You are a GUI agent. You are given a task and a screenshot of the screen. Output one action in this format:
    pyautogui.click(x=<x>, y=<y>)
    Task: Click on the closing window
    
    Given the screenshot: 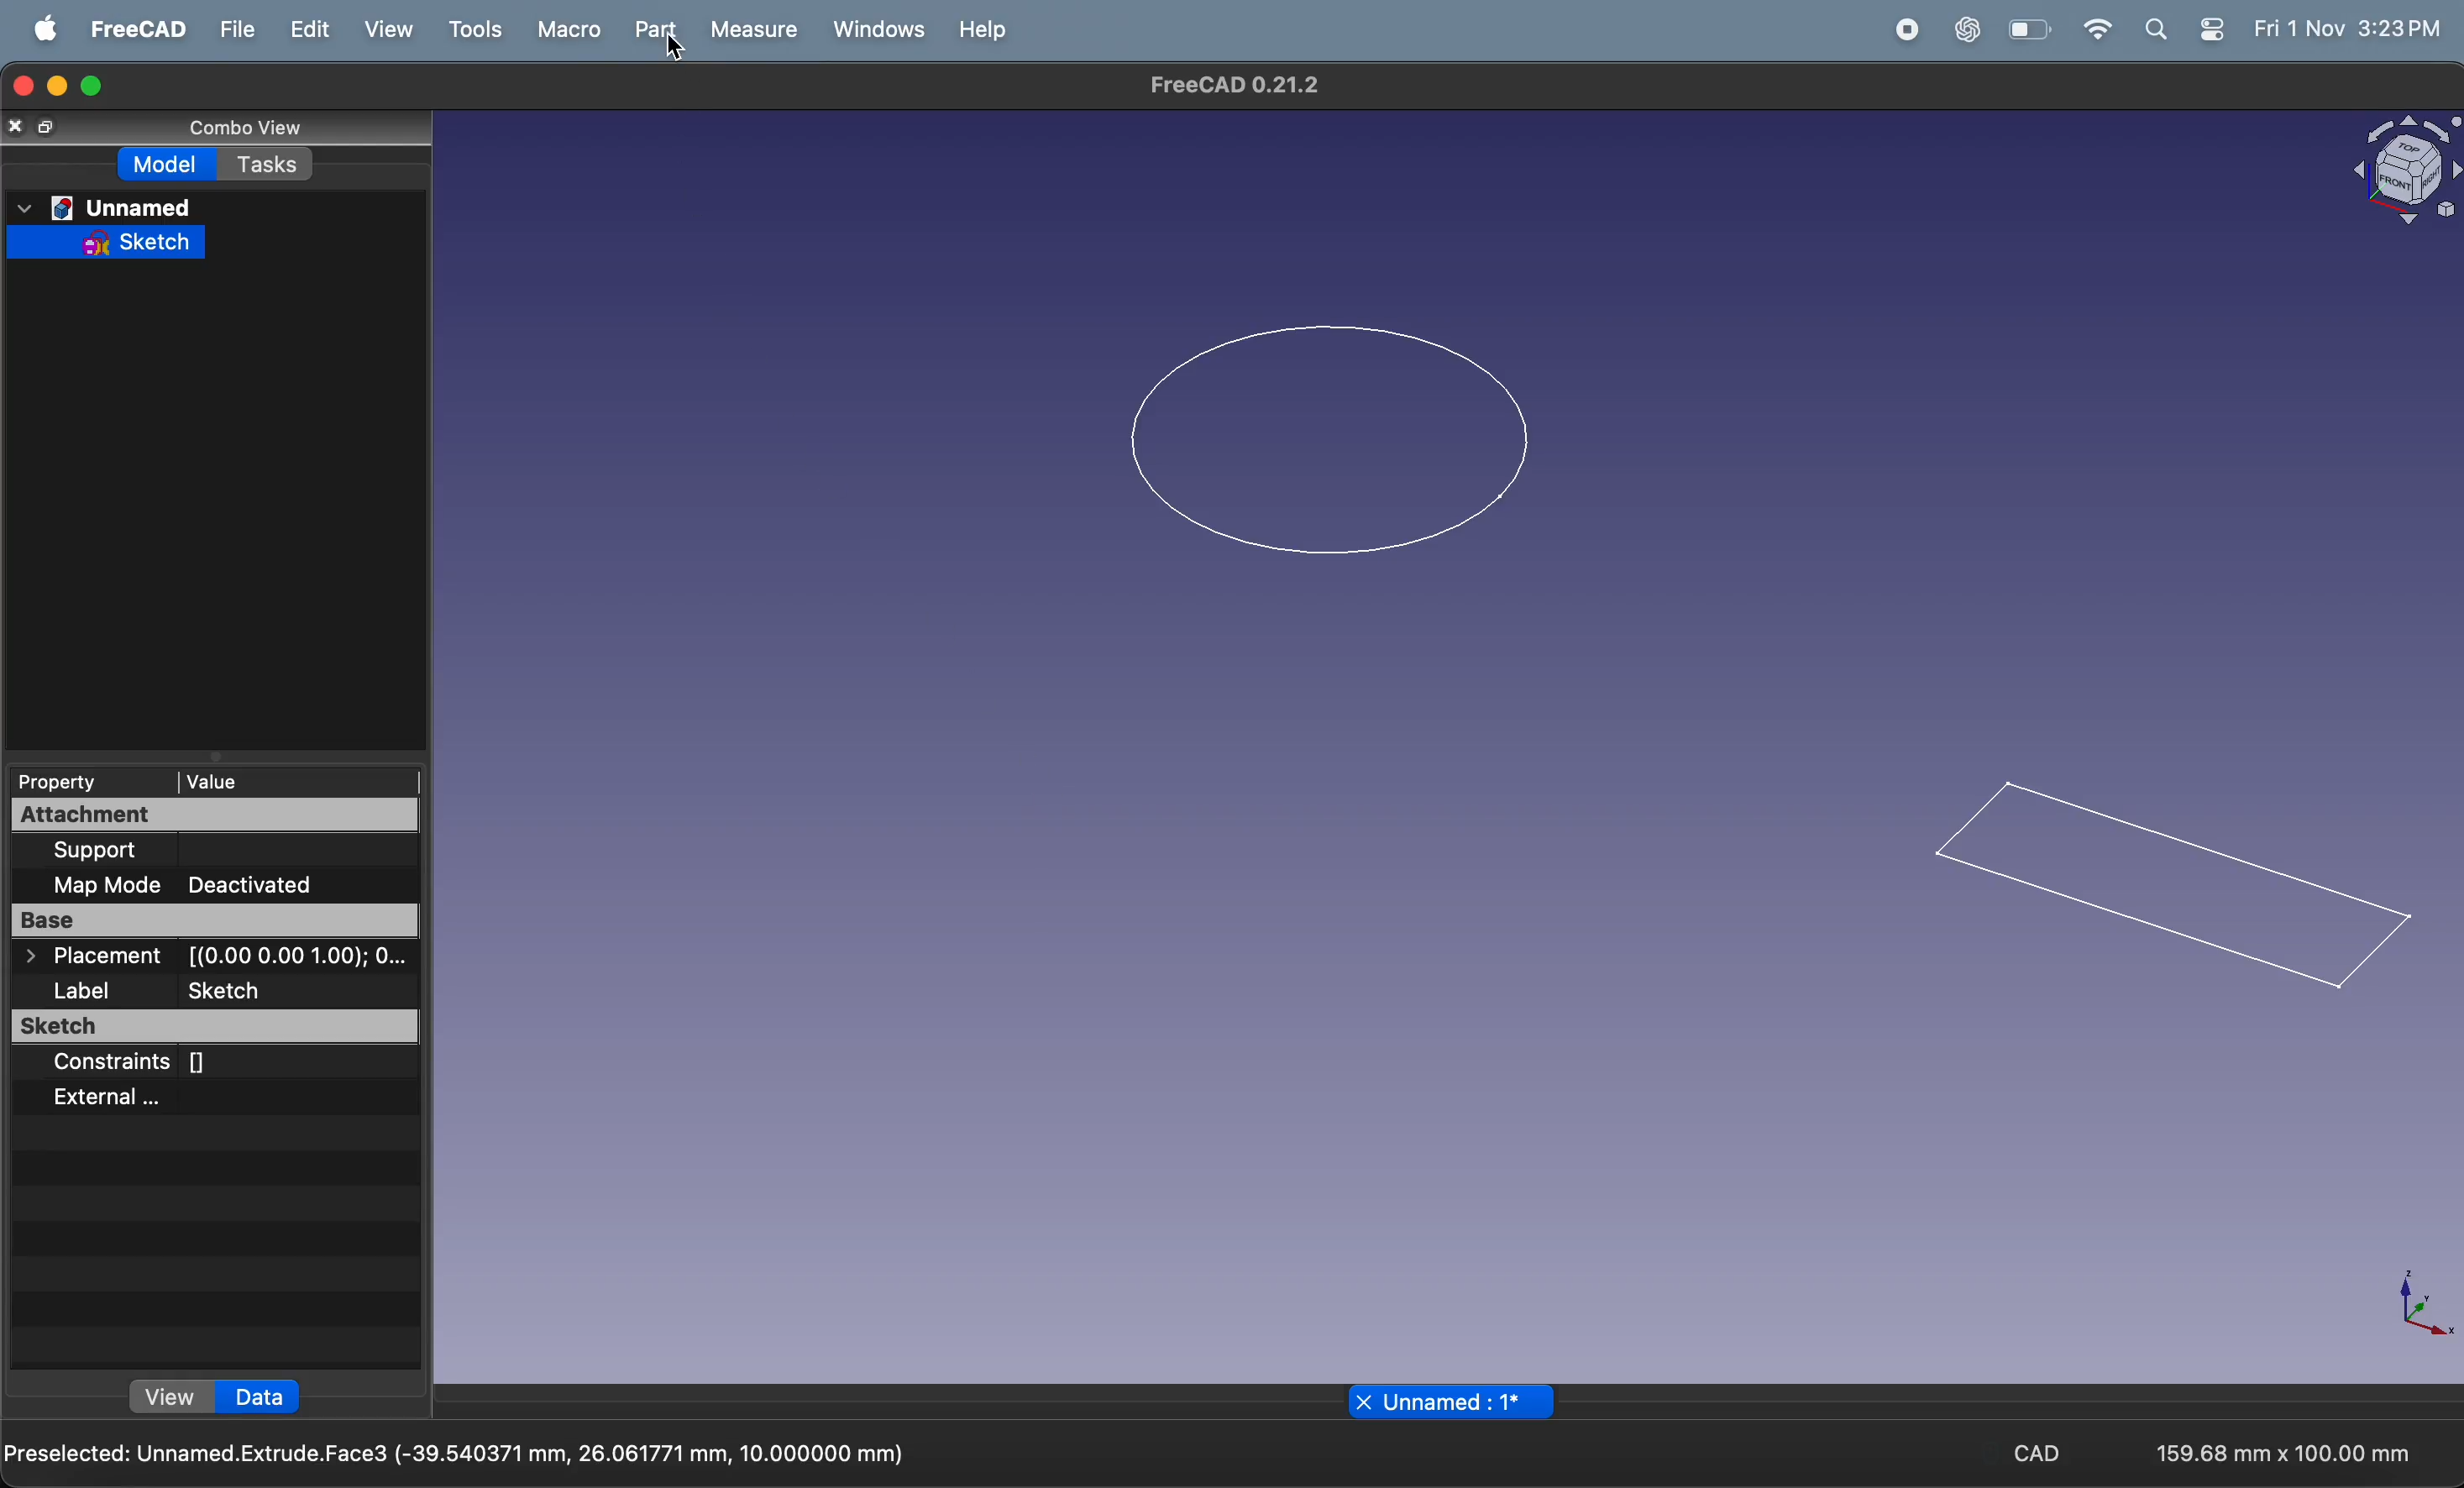 What is the action you would take?
    pyautogui.click(x=21, y=86)
    